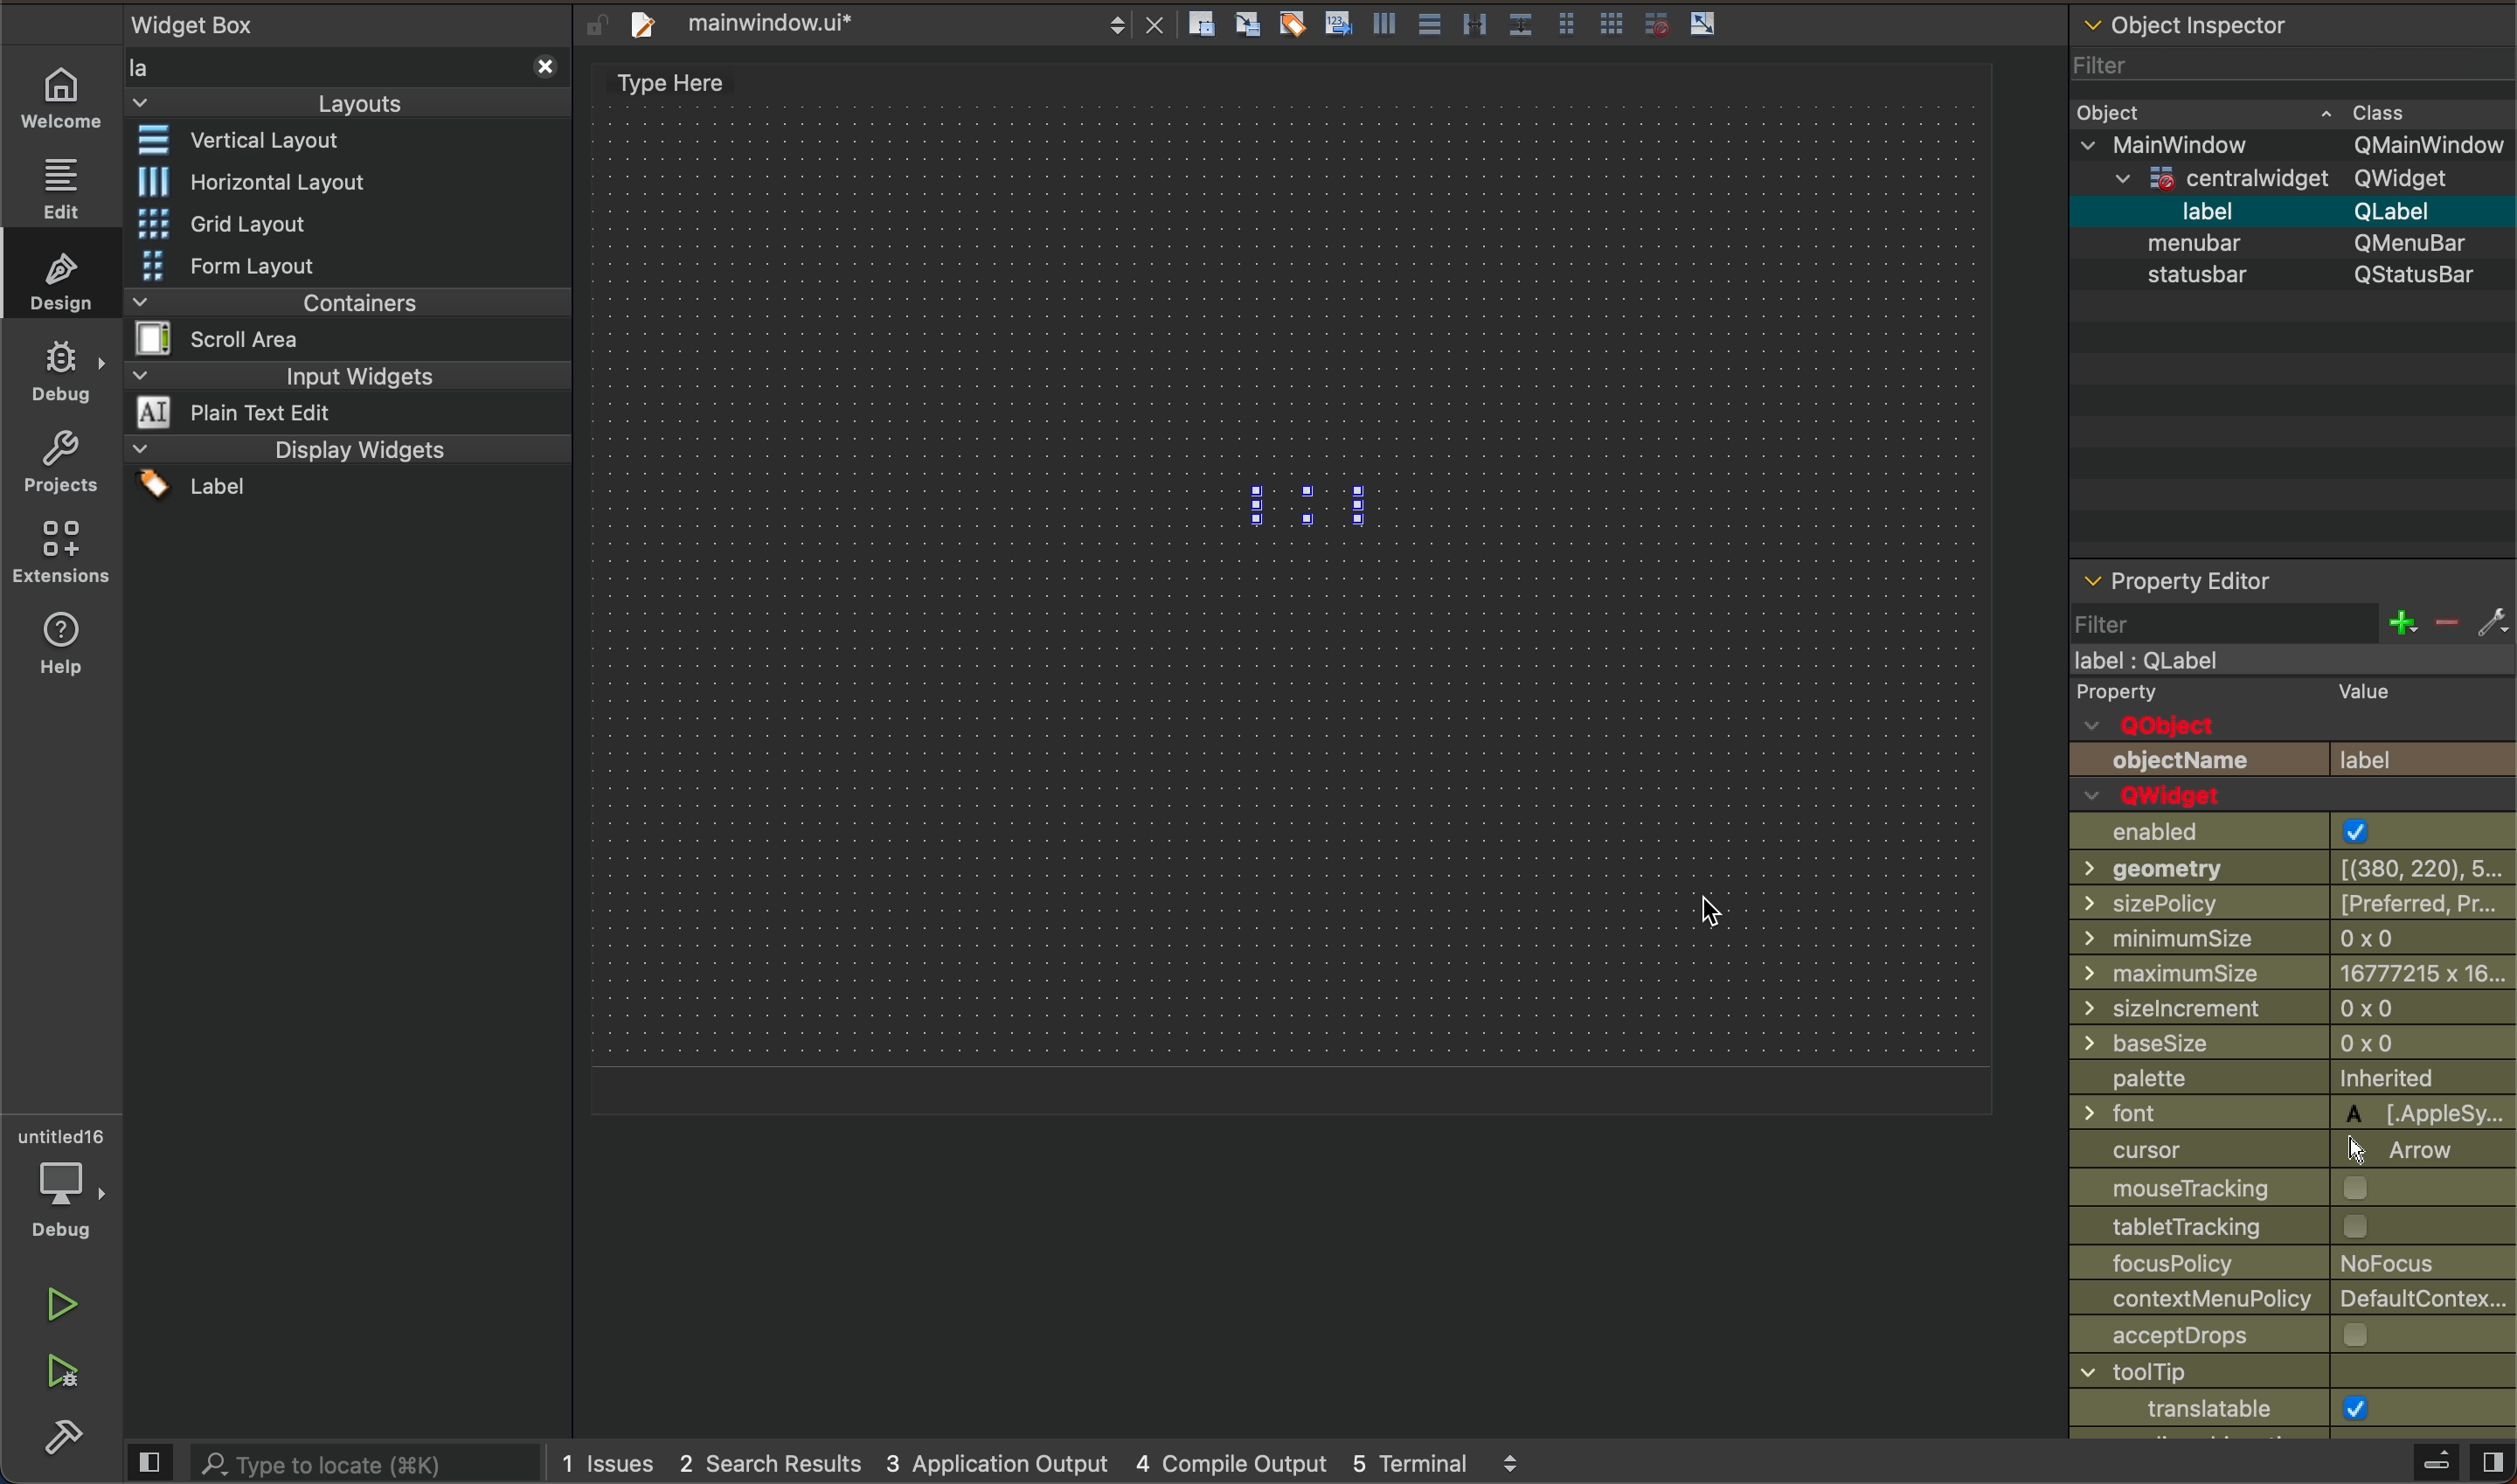 This screenshot has width=2517, height=1484. Describe the element at coordinates (2294, 1301) in the screenshot. I see `contextMenuPlicy` at that location.